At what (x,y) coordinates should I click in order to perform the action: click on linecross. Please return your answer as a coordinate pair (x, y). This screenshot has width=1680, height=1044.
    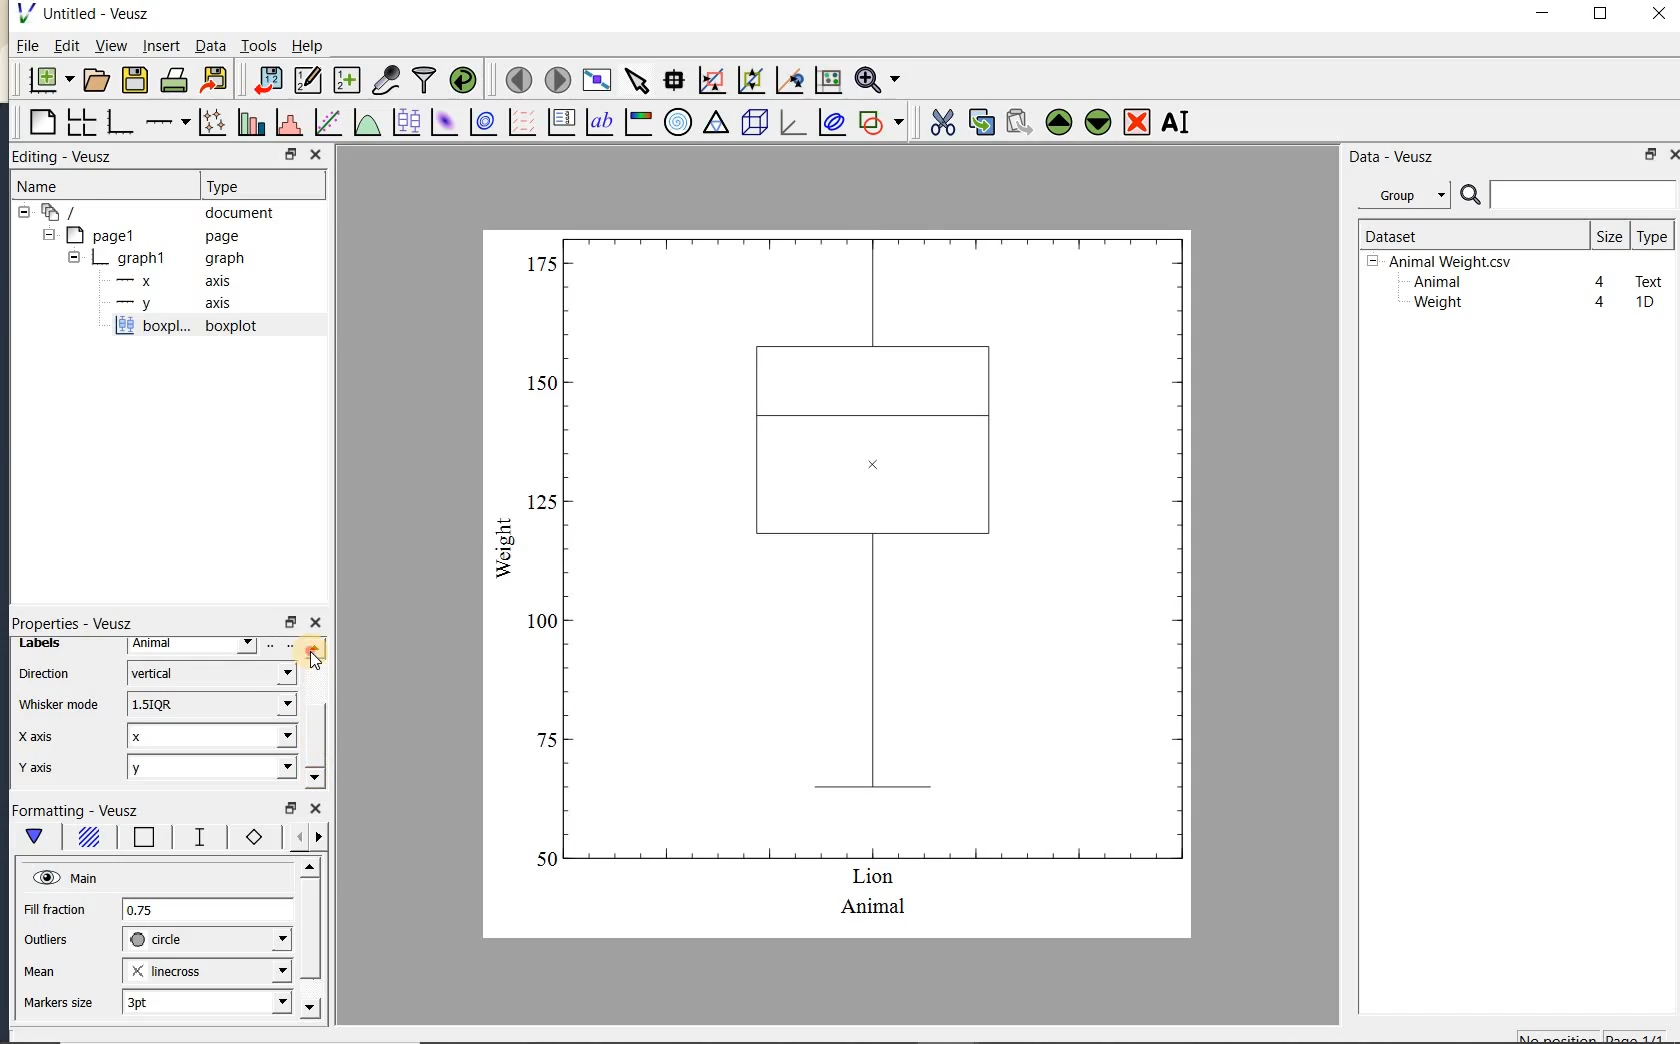
    Looking at the image, I should click on (205, 970).